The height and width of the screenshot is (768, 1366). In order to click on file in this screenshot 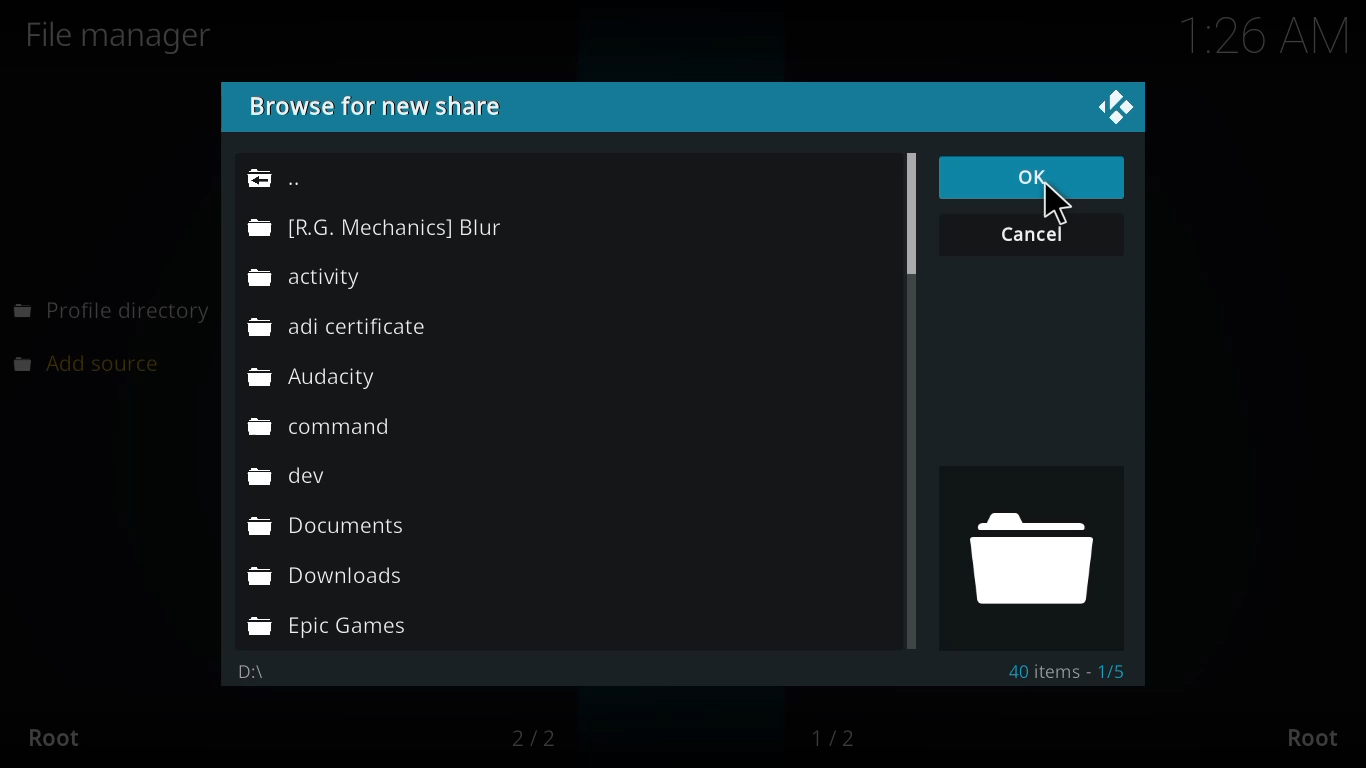, I will do `click(322, 278)`.